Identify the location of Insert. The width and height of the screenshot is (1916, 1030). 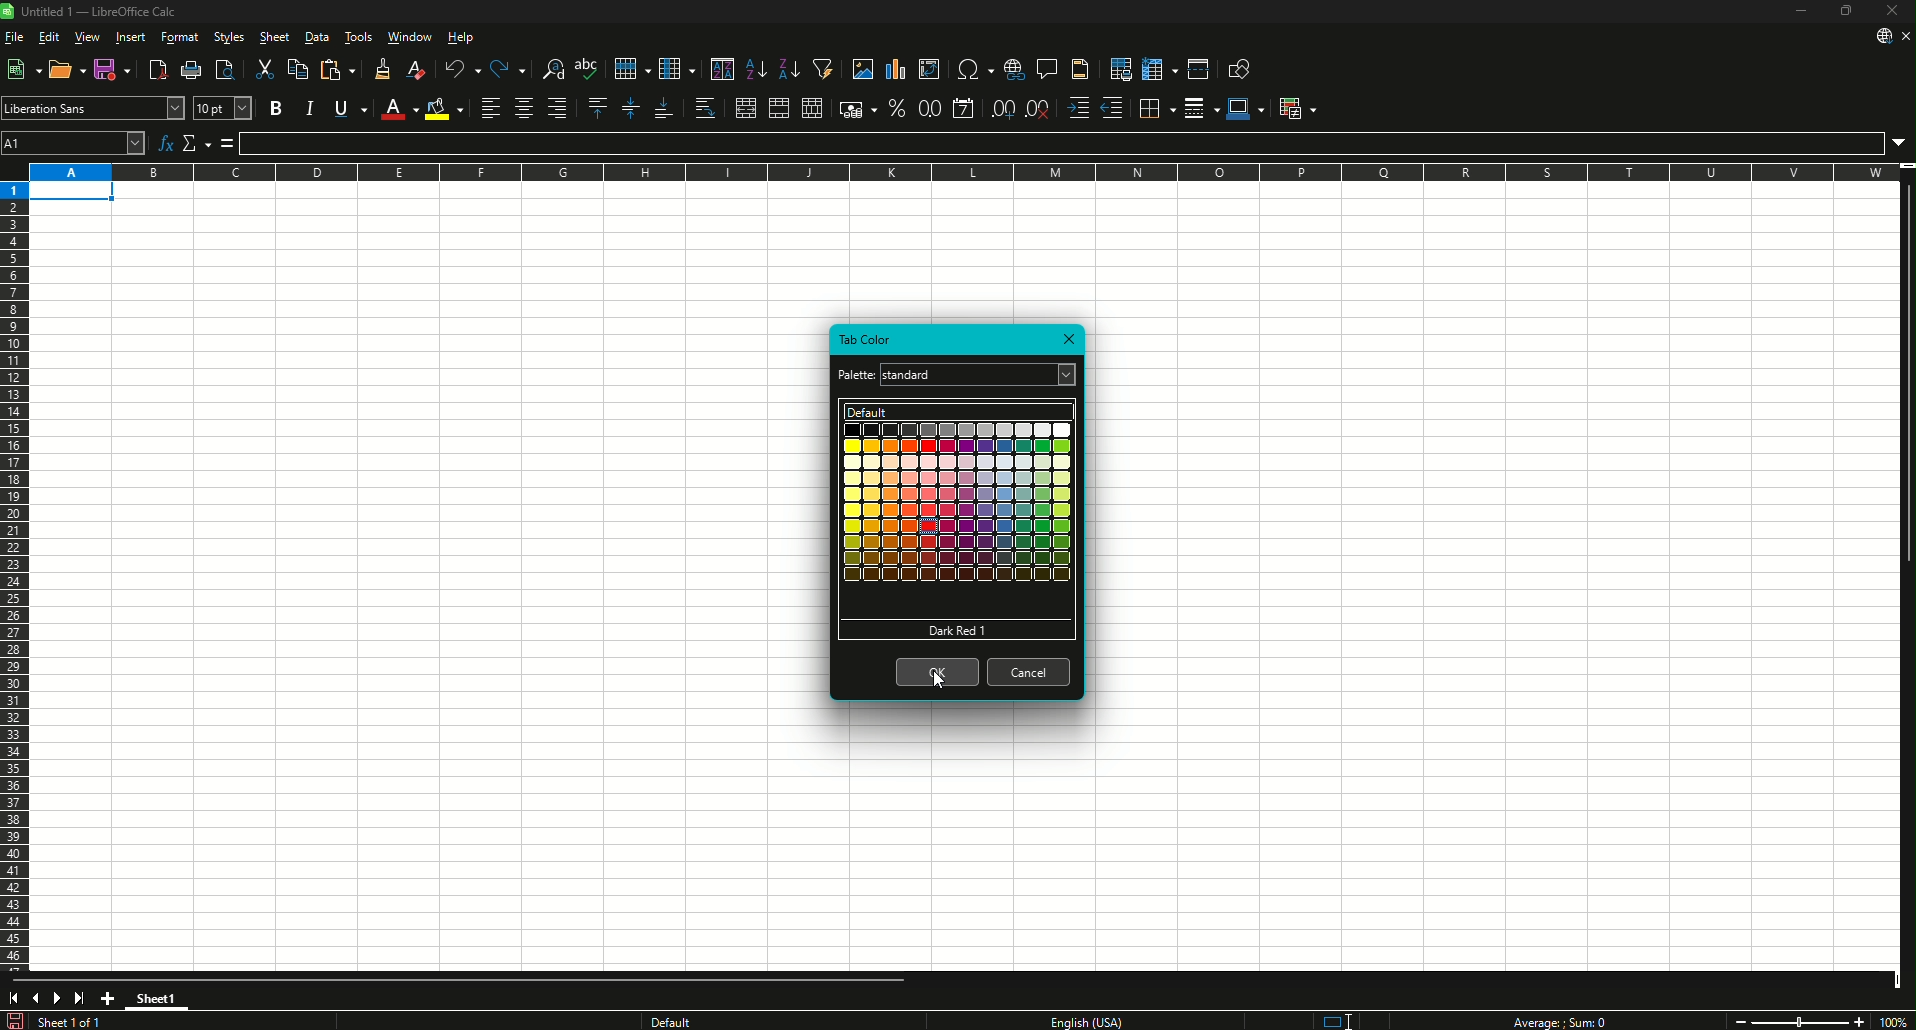
(131, 36).